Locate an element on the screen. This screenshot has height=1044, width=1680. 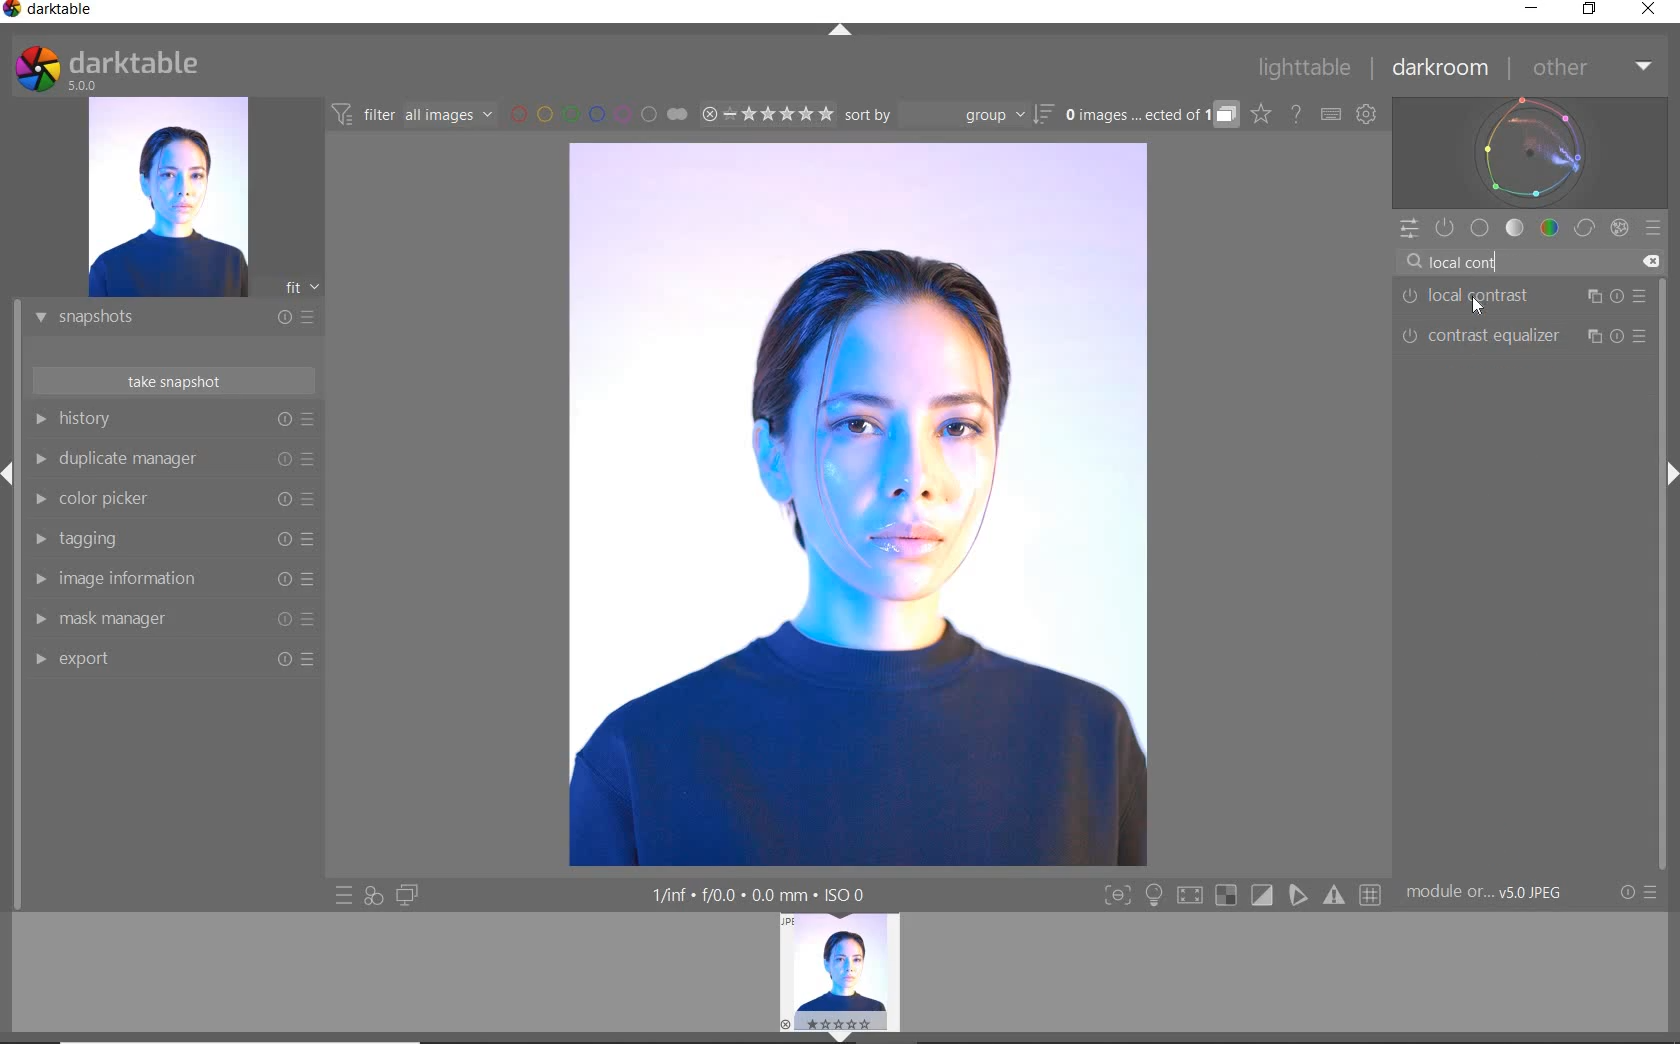
DISPLAY A SECOND DARKROOM IMAGE WINDOW is located at coordinates (407, 895).